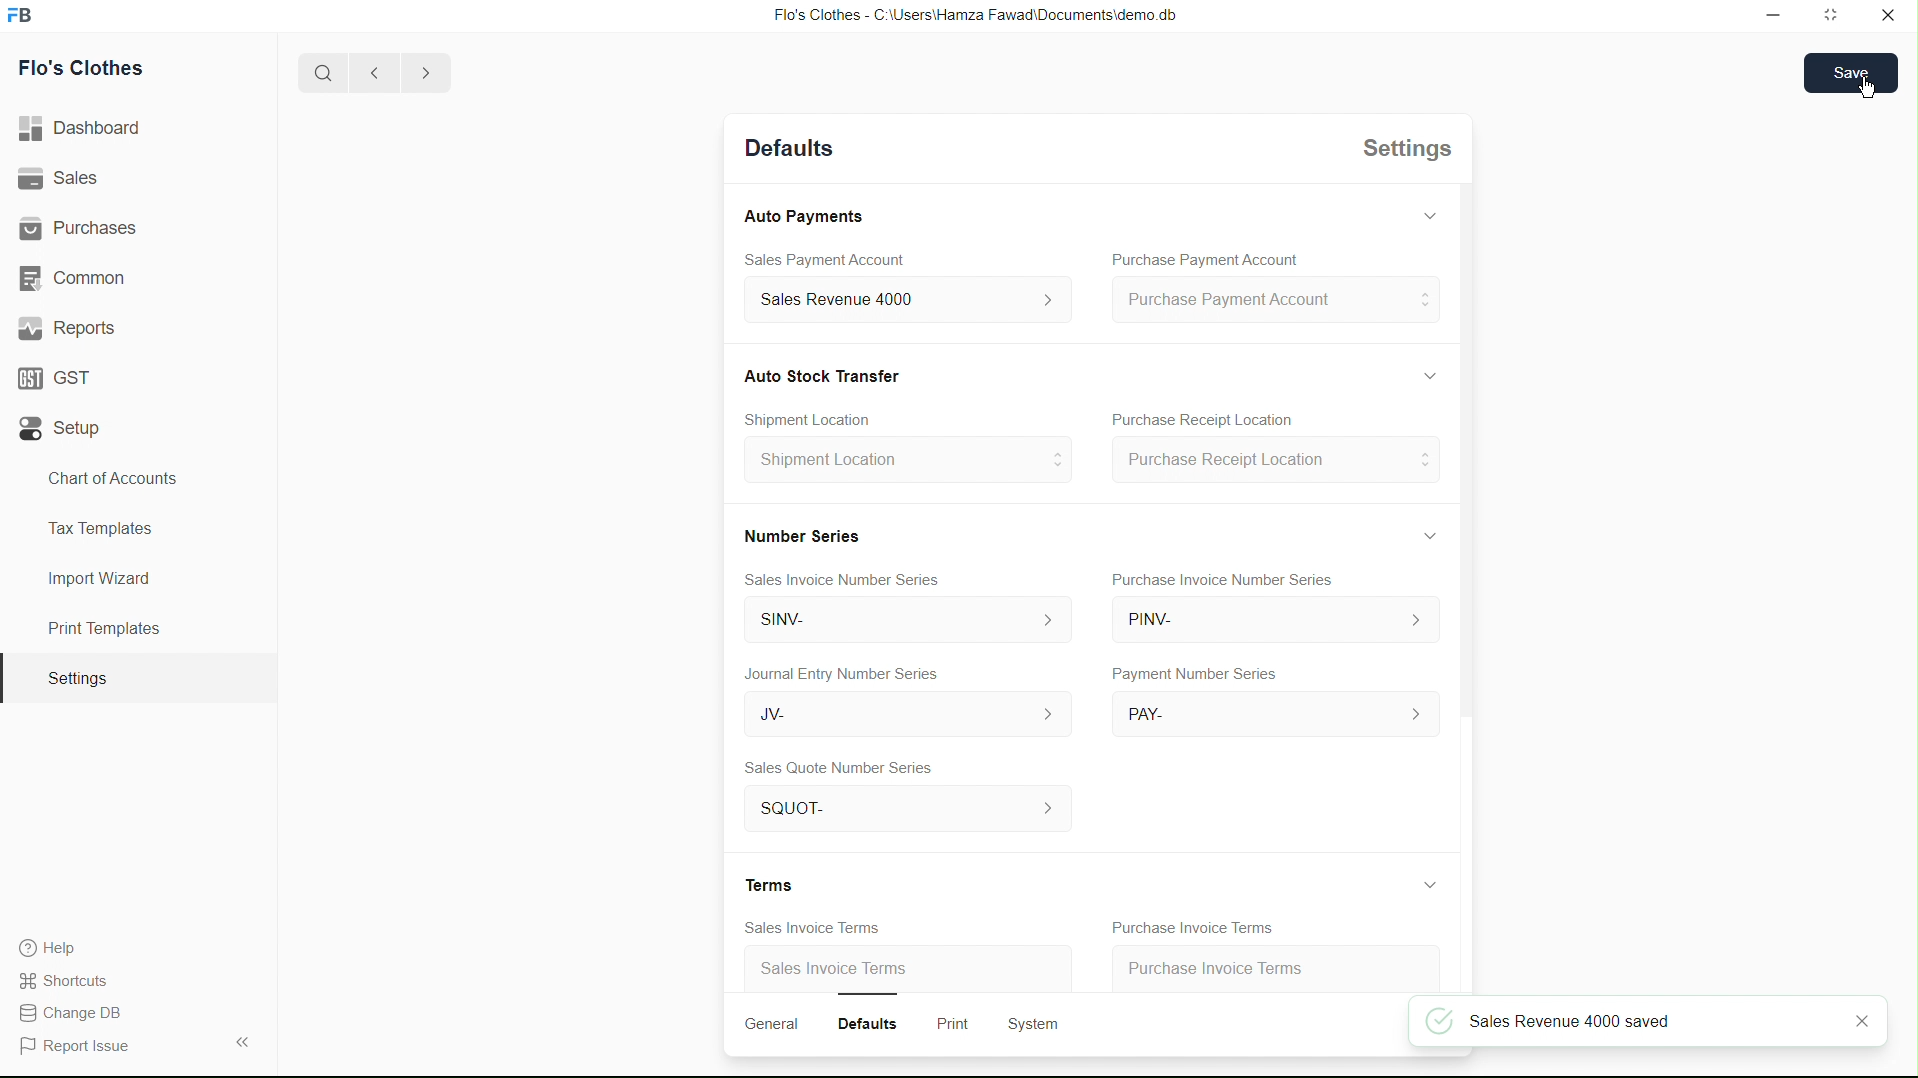  I want to click on Settings, so click(76, 679).